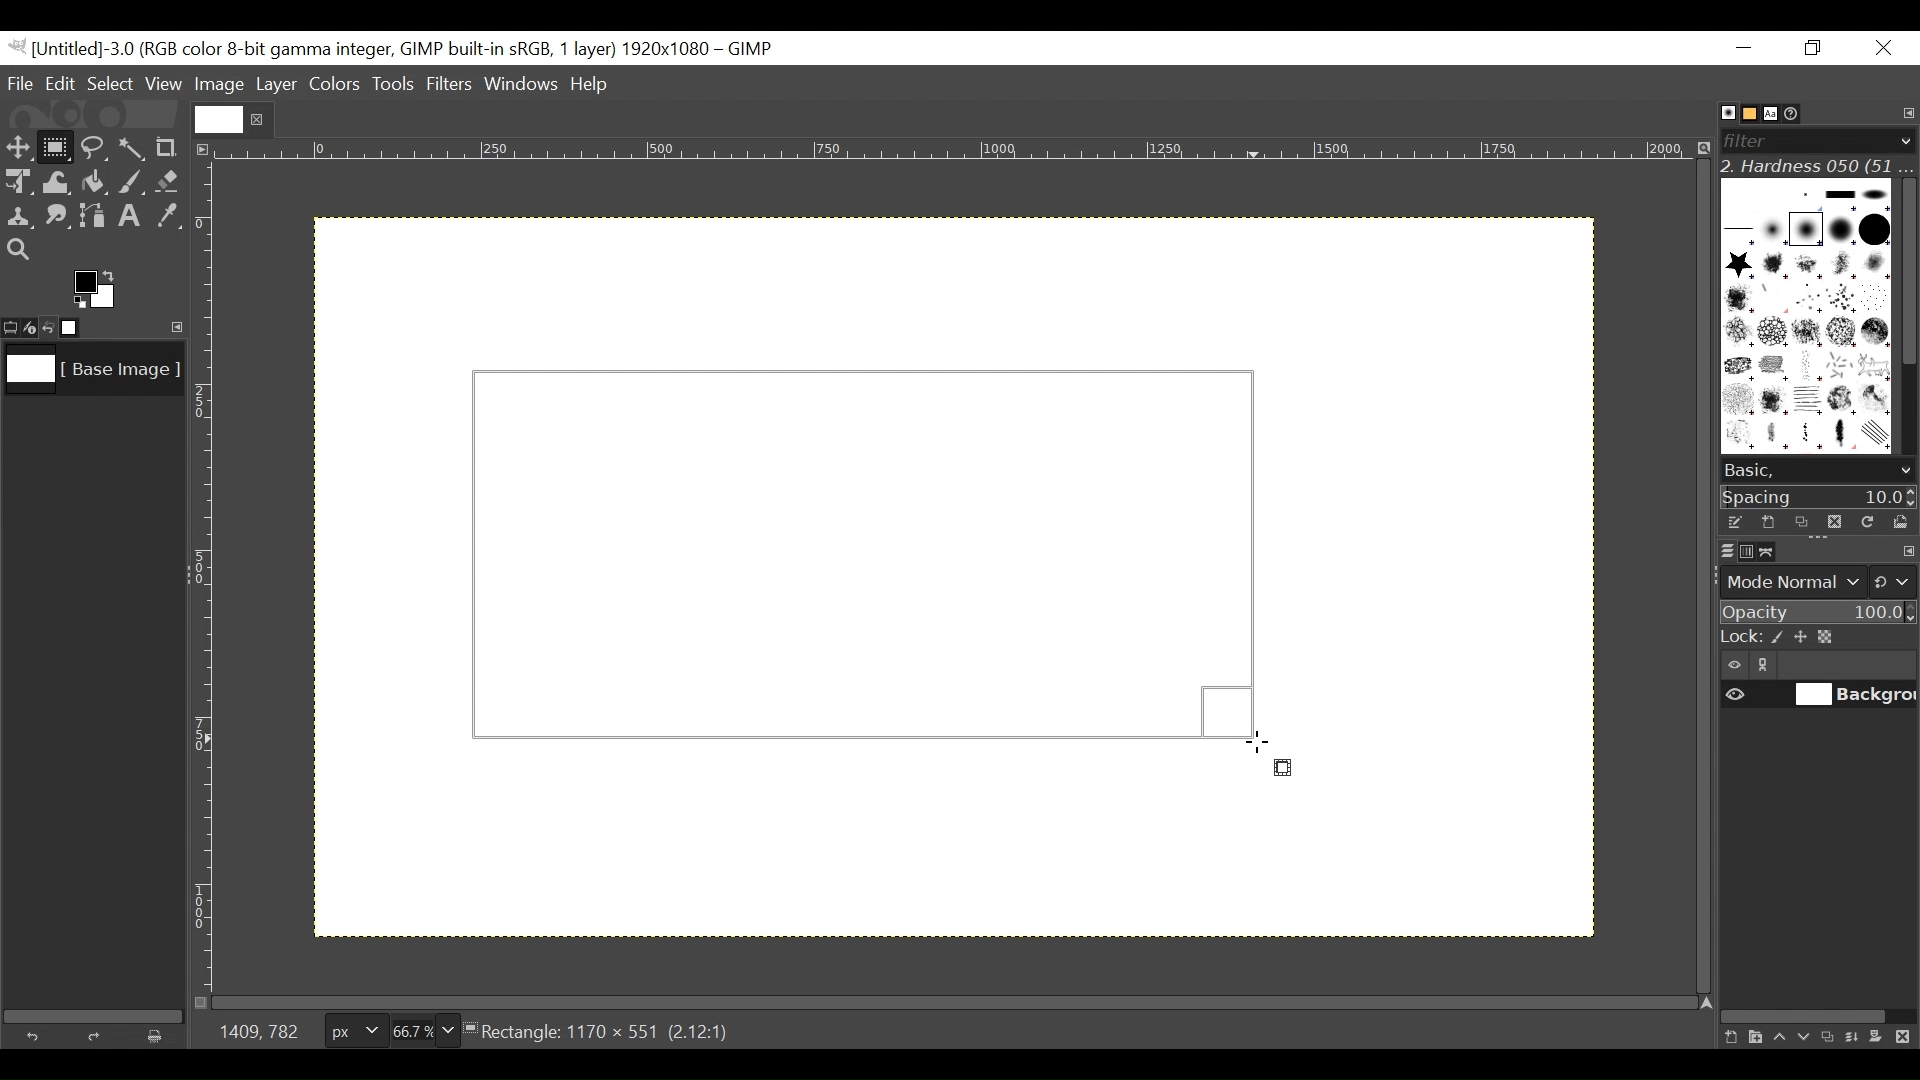  What do you see at coordinates (1745, 47) in the screenshot?
I see `Minimize` at bounding box center [1745, 47].